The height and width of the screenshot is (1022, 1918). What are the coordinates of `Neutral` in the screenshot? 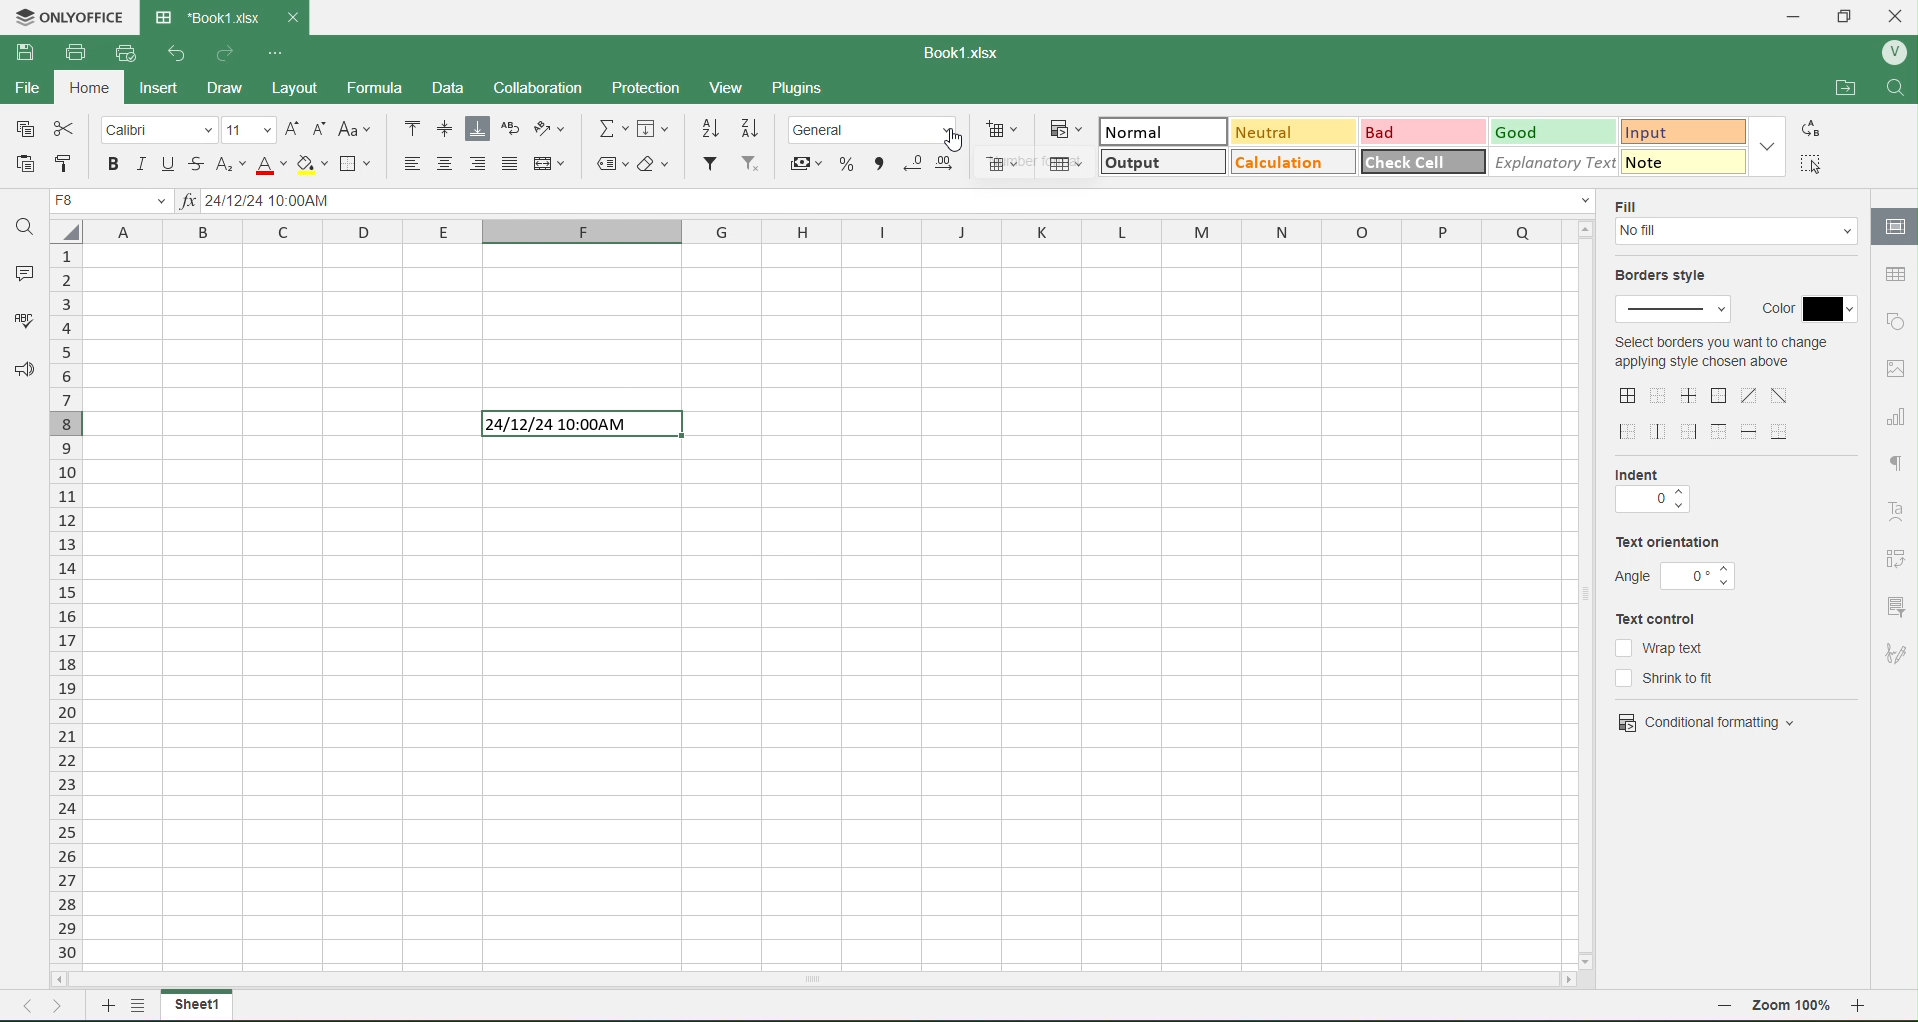 It's located at (1264, 132).